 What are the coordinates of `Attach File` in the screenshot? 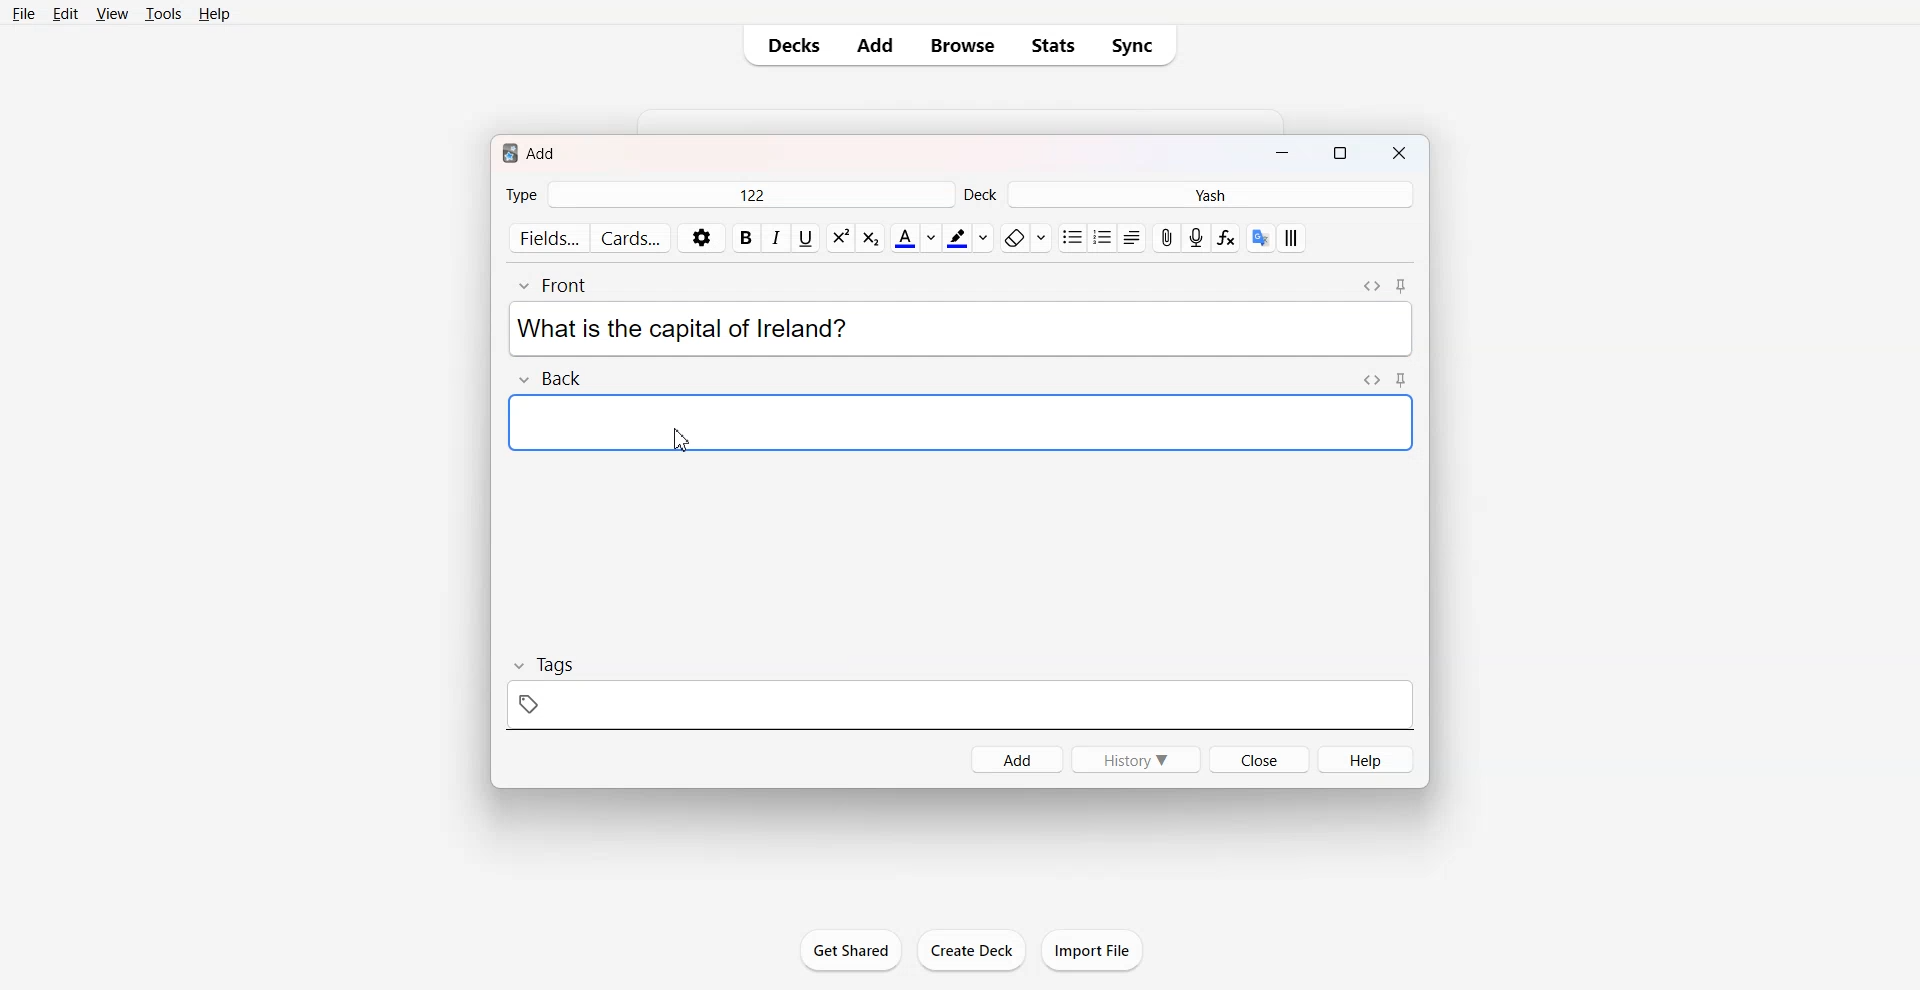 It's located at (1167, 238).